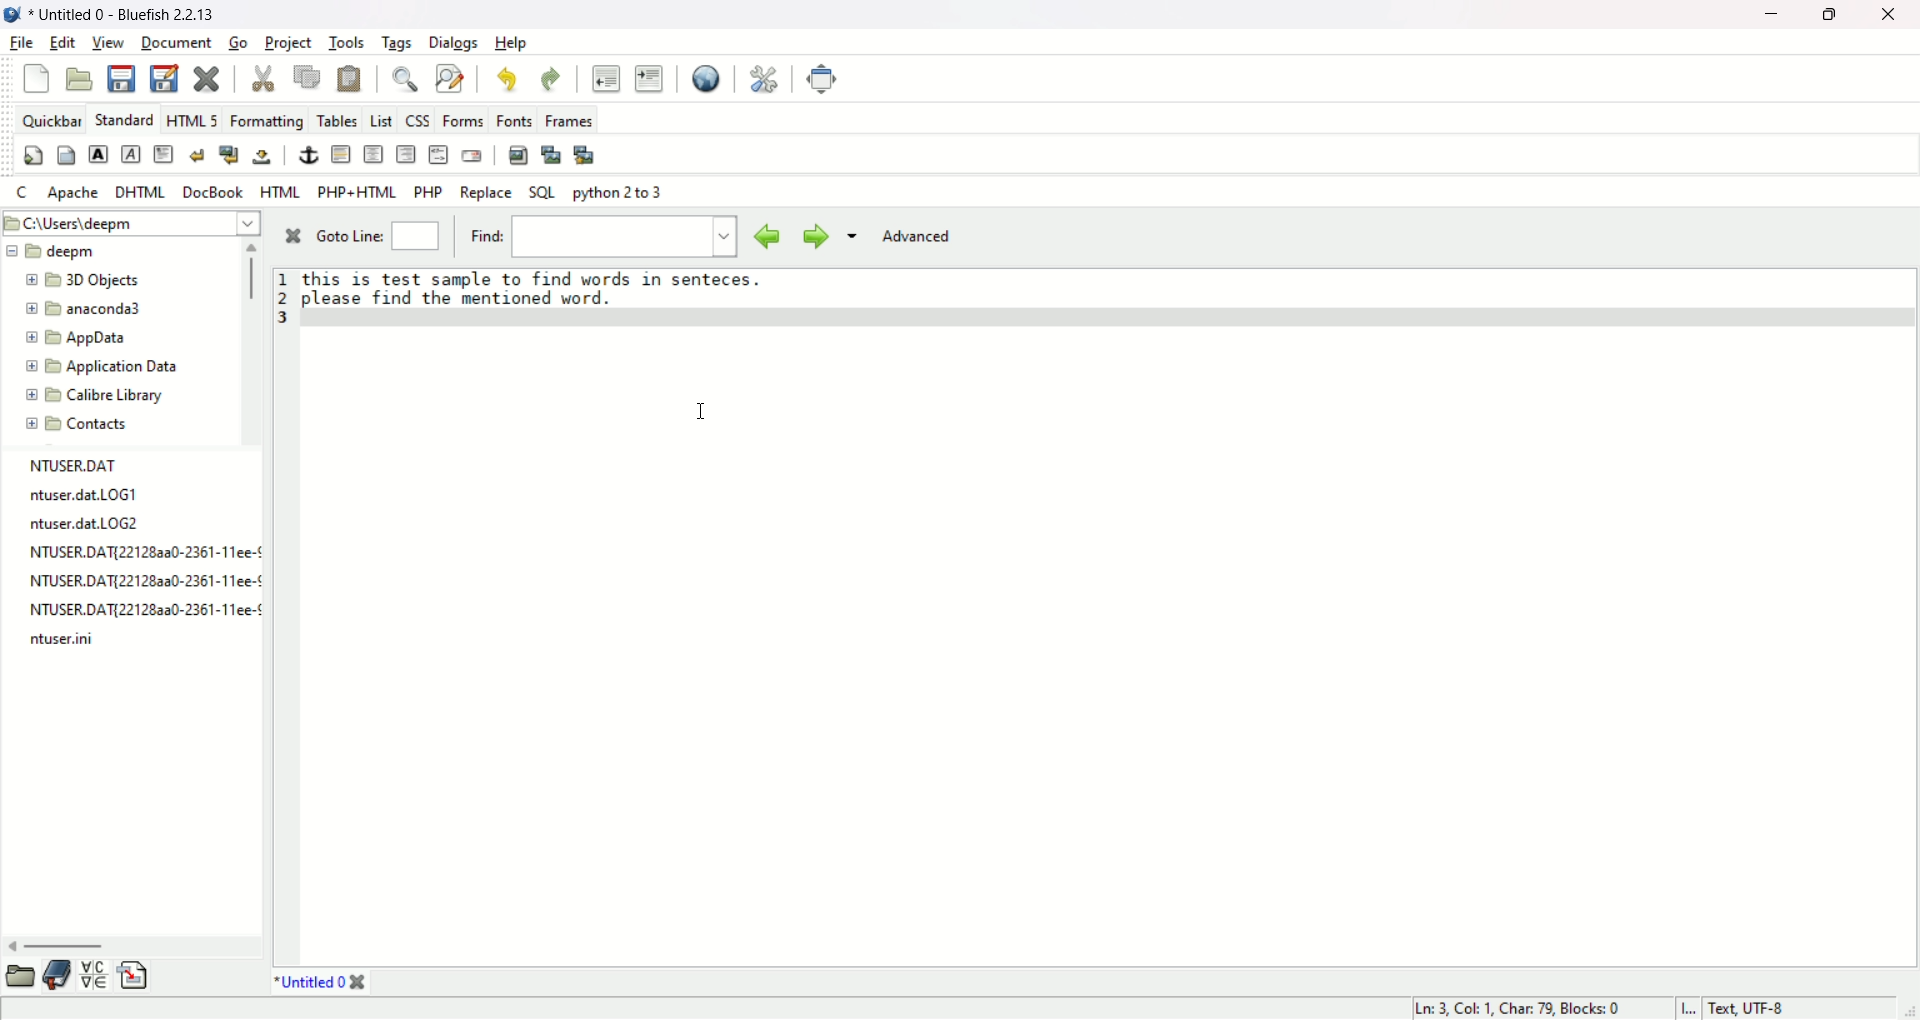 The height and width of the screenshot is (1020, 1920). What do you see at coordinates (485, 236) in the screenshot?
I see `find` at bounding box center [485, 236].